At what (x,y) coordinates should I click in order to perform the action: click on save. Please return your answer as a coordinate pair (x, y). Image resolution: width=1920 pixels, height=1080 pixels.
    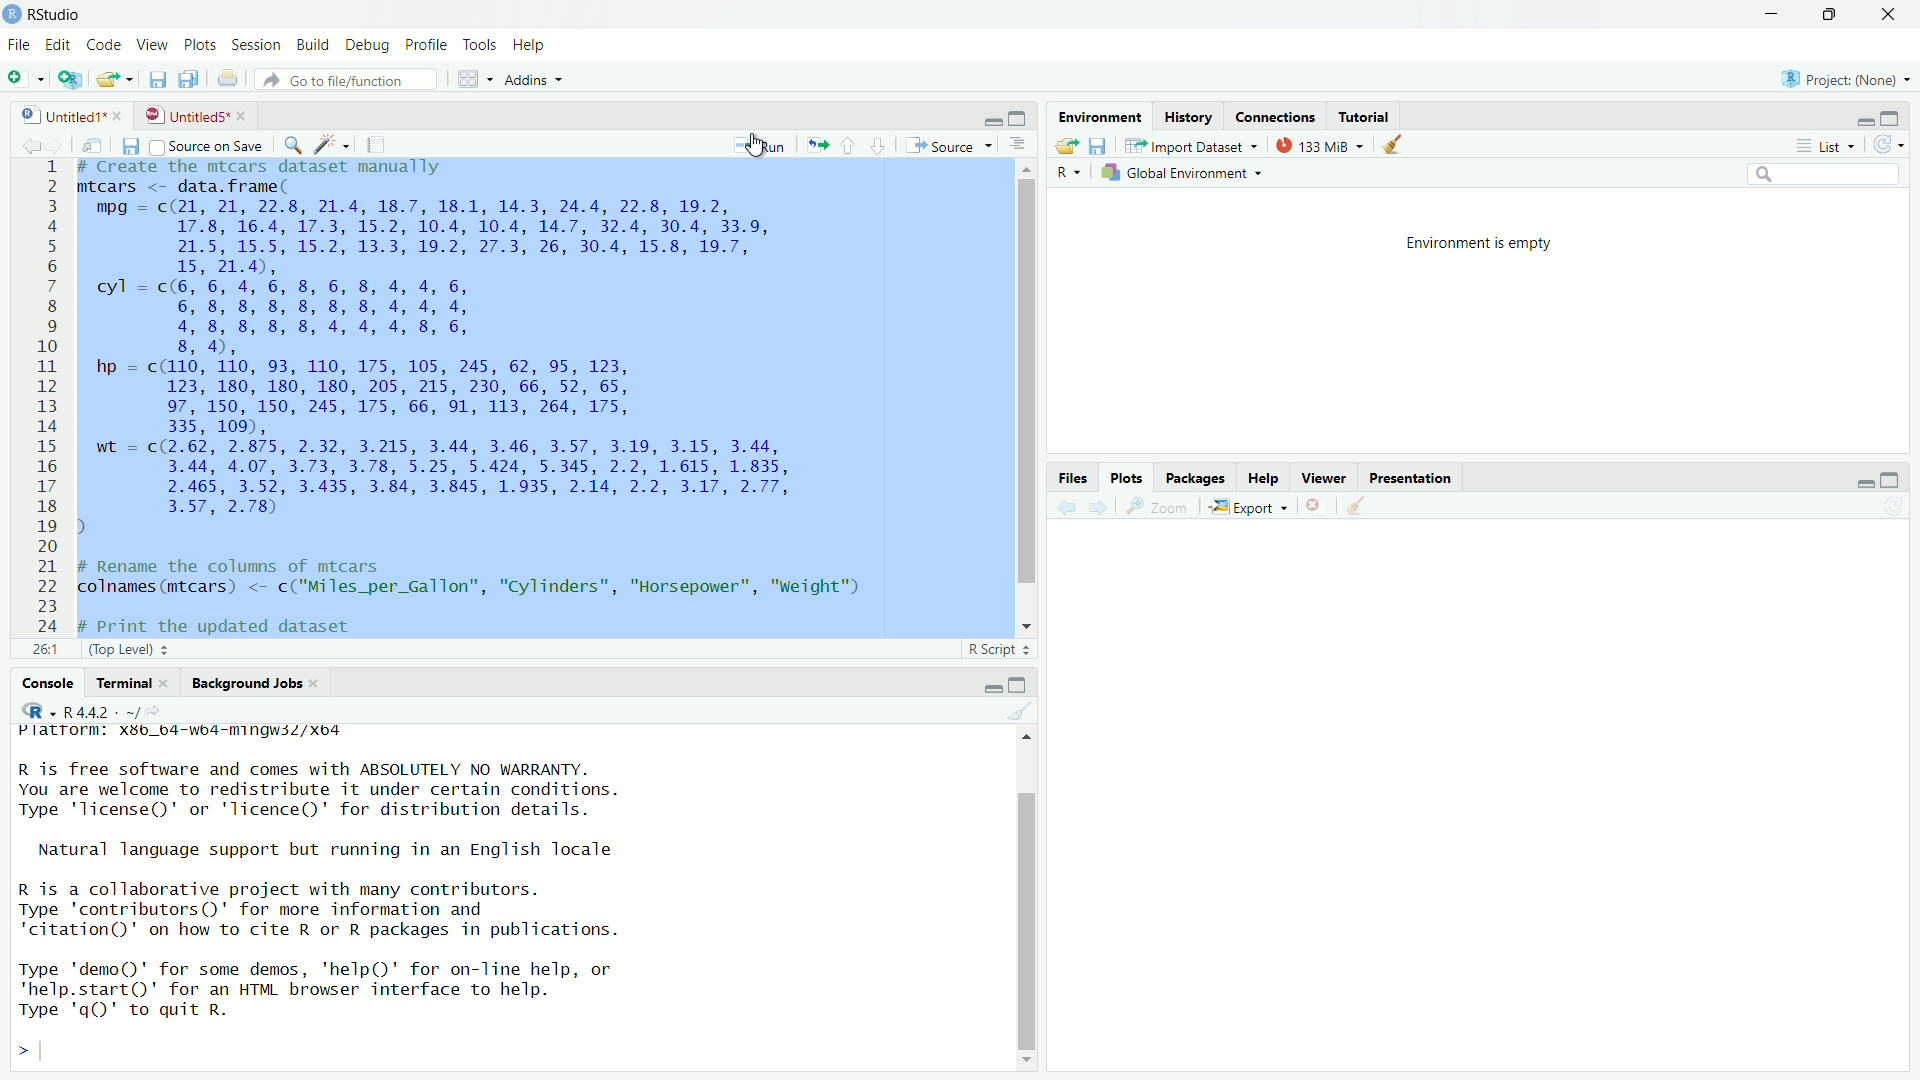
    Looking at the image, I should click on (1099, 147).